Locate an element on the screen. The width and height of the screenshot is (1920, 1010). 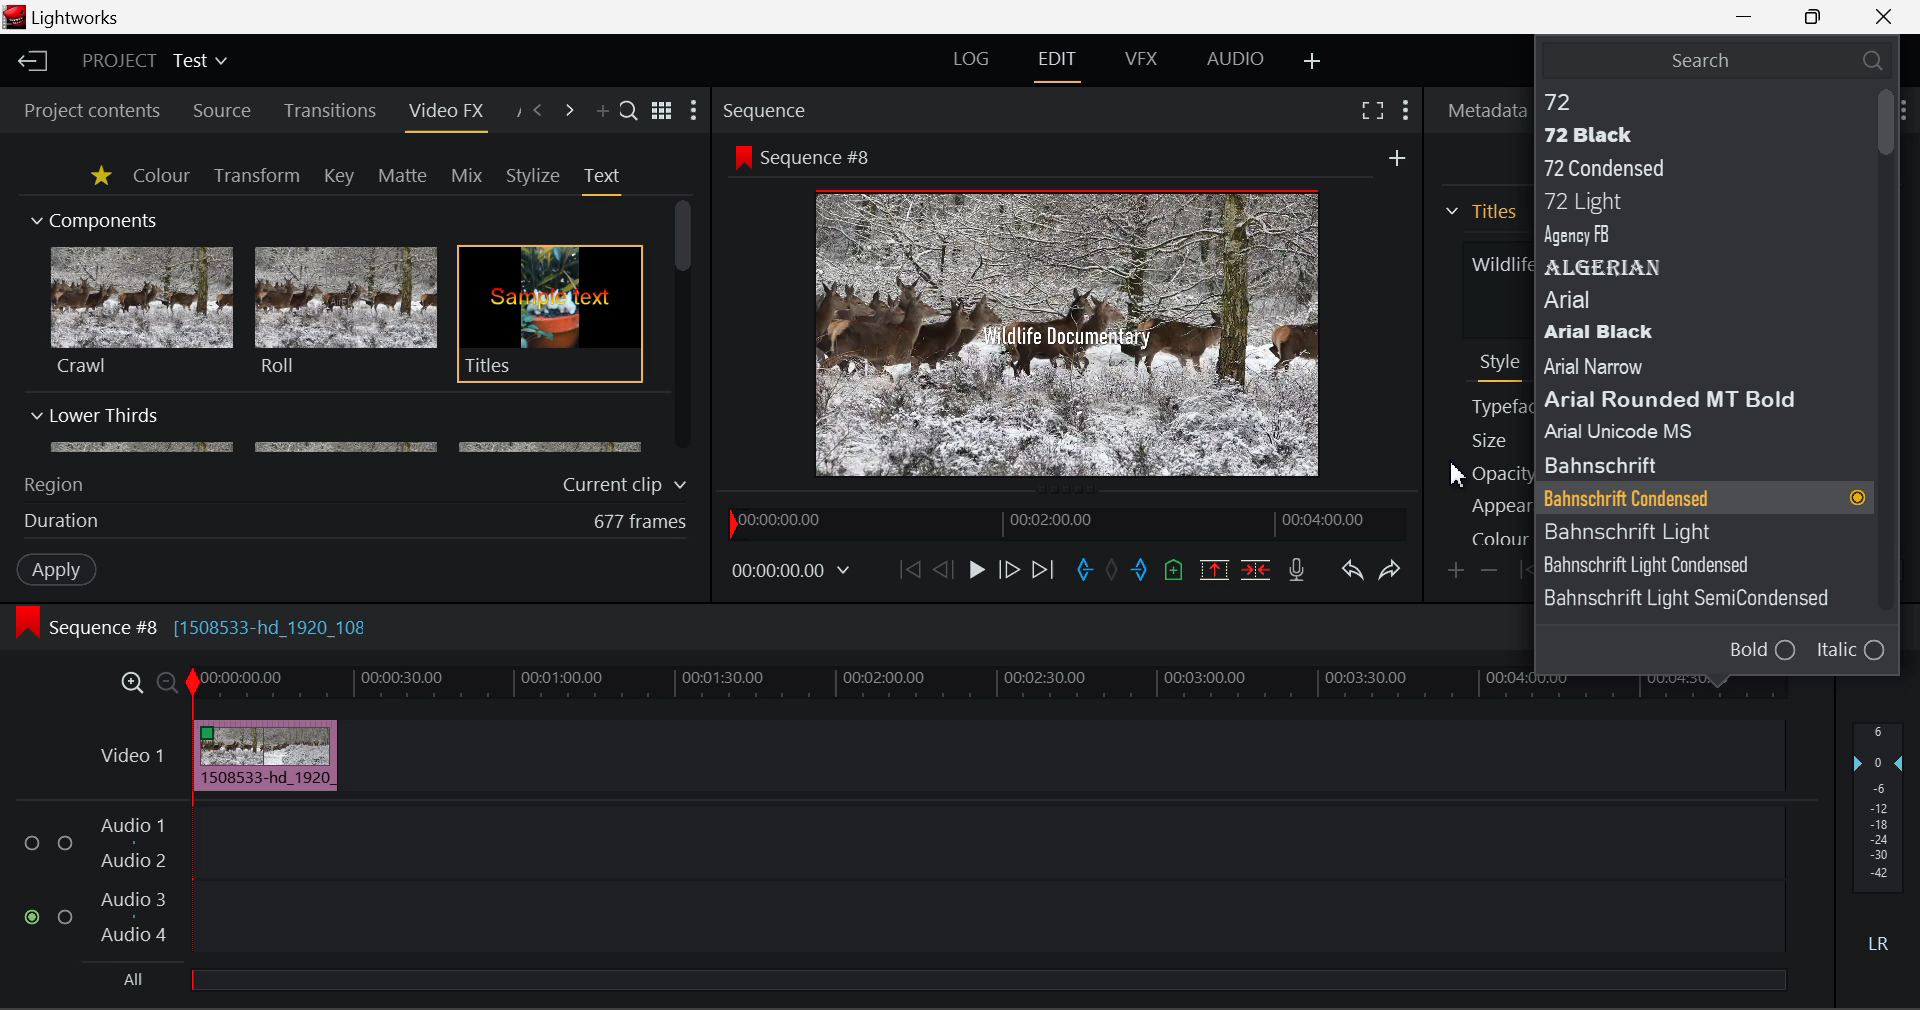
Bahnschrift is located at coordinates (1645, 462).